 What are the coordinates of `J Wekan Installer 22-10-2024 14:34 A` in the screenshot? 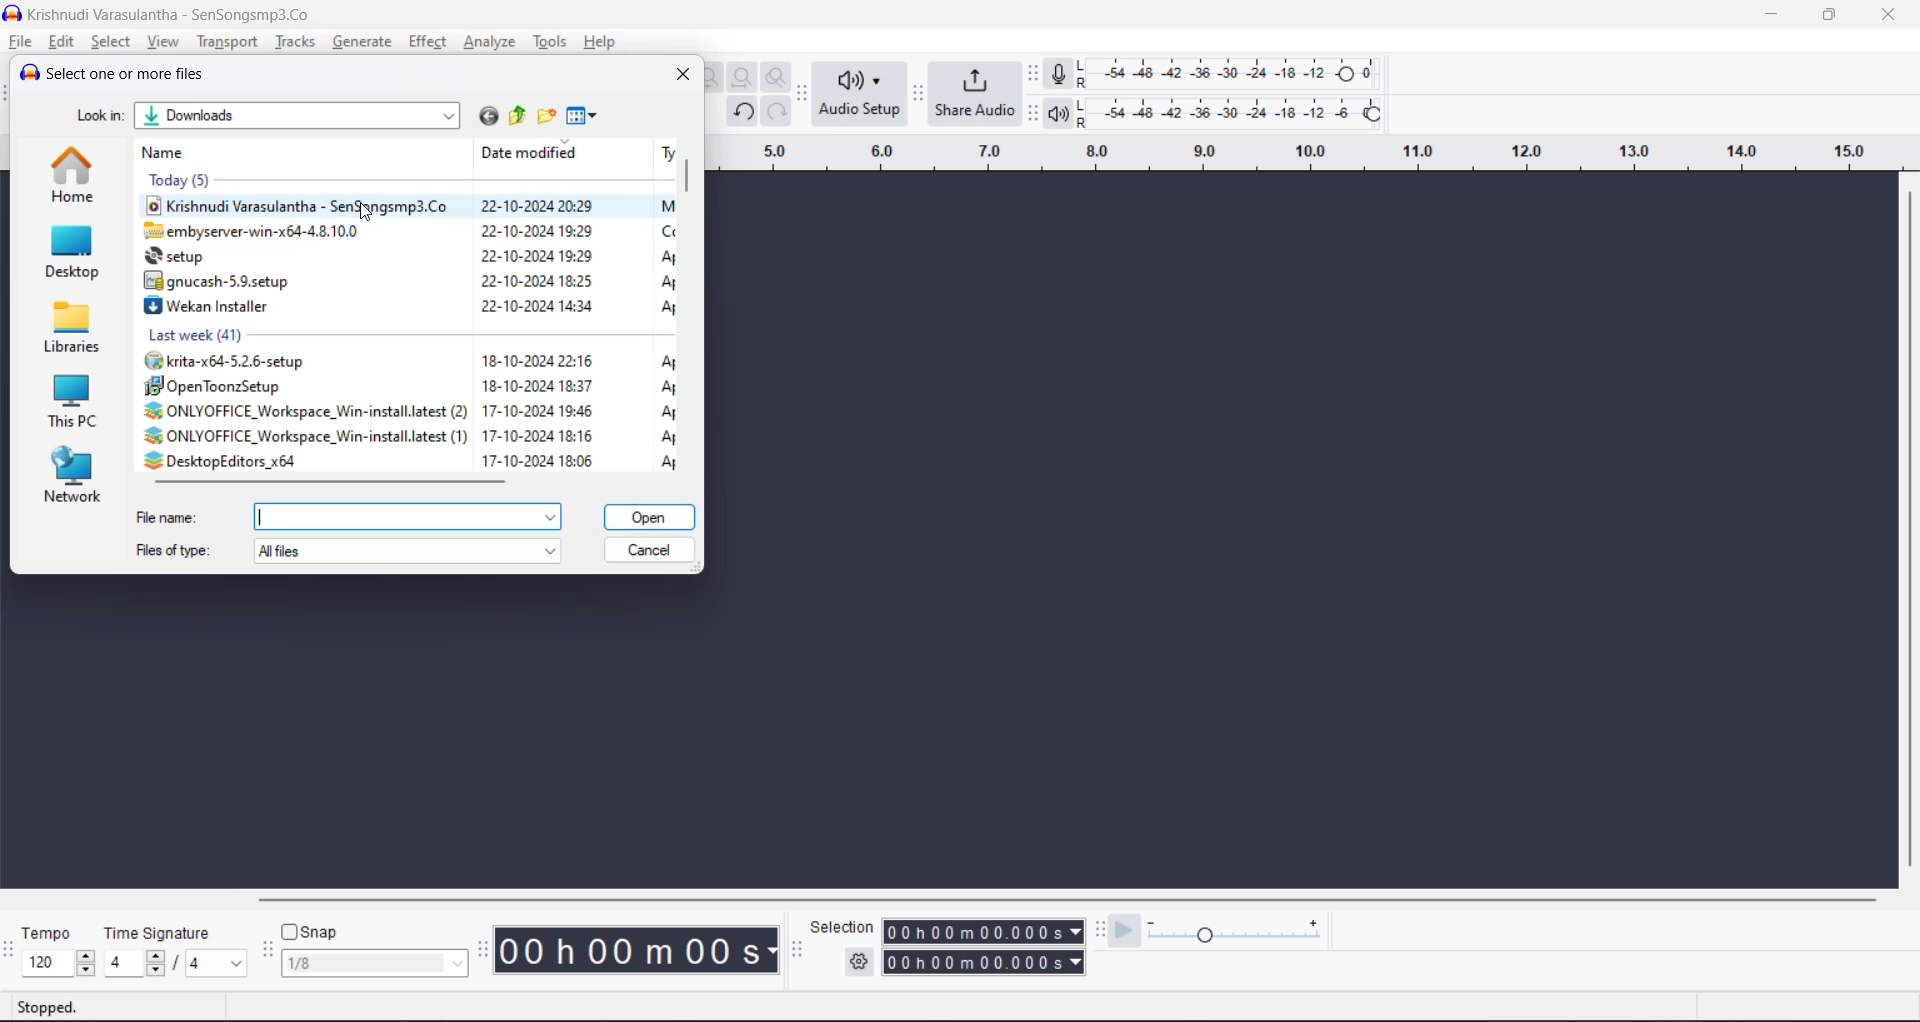 It's located at (409, 304).